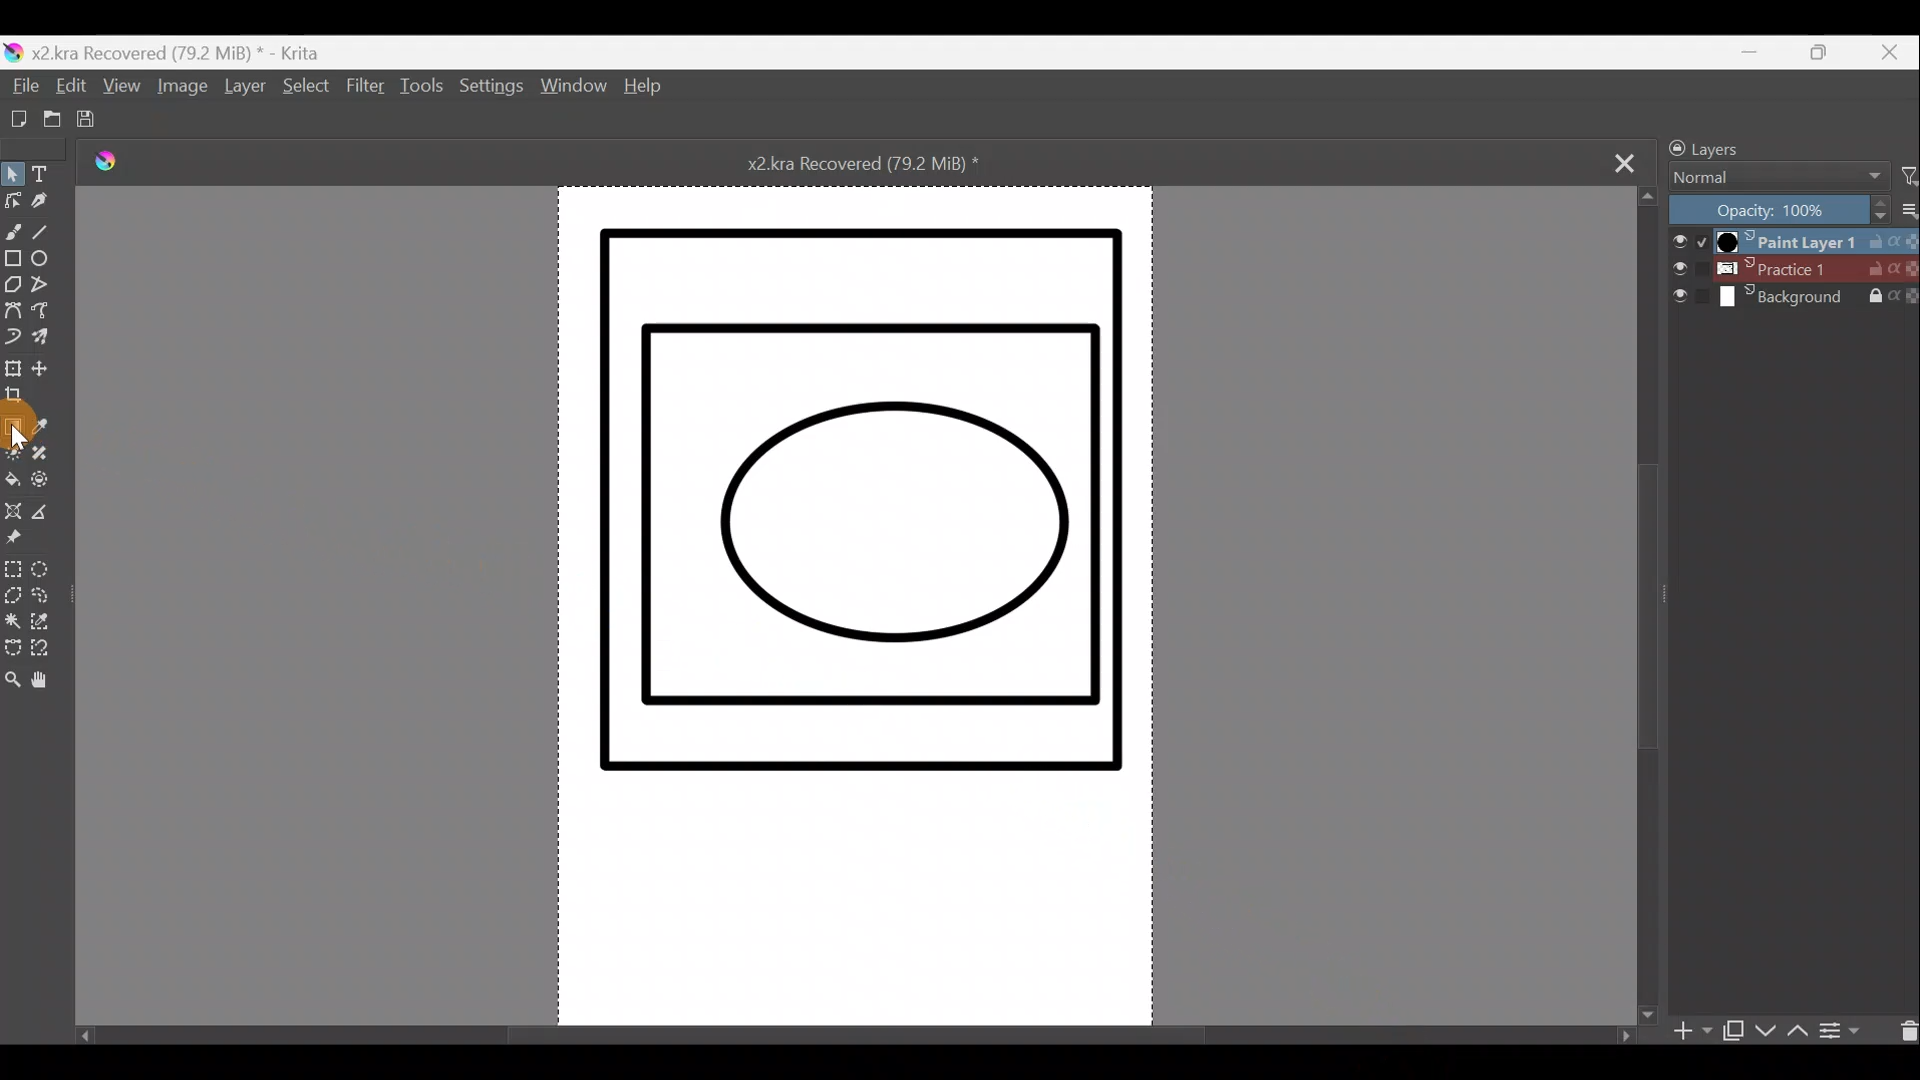 The width and height of the screenshot is (1920, 1080). Describe the element at coordinates (12, 572) in the screenshot. I see `Rectangular selection tool` at that location.